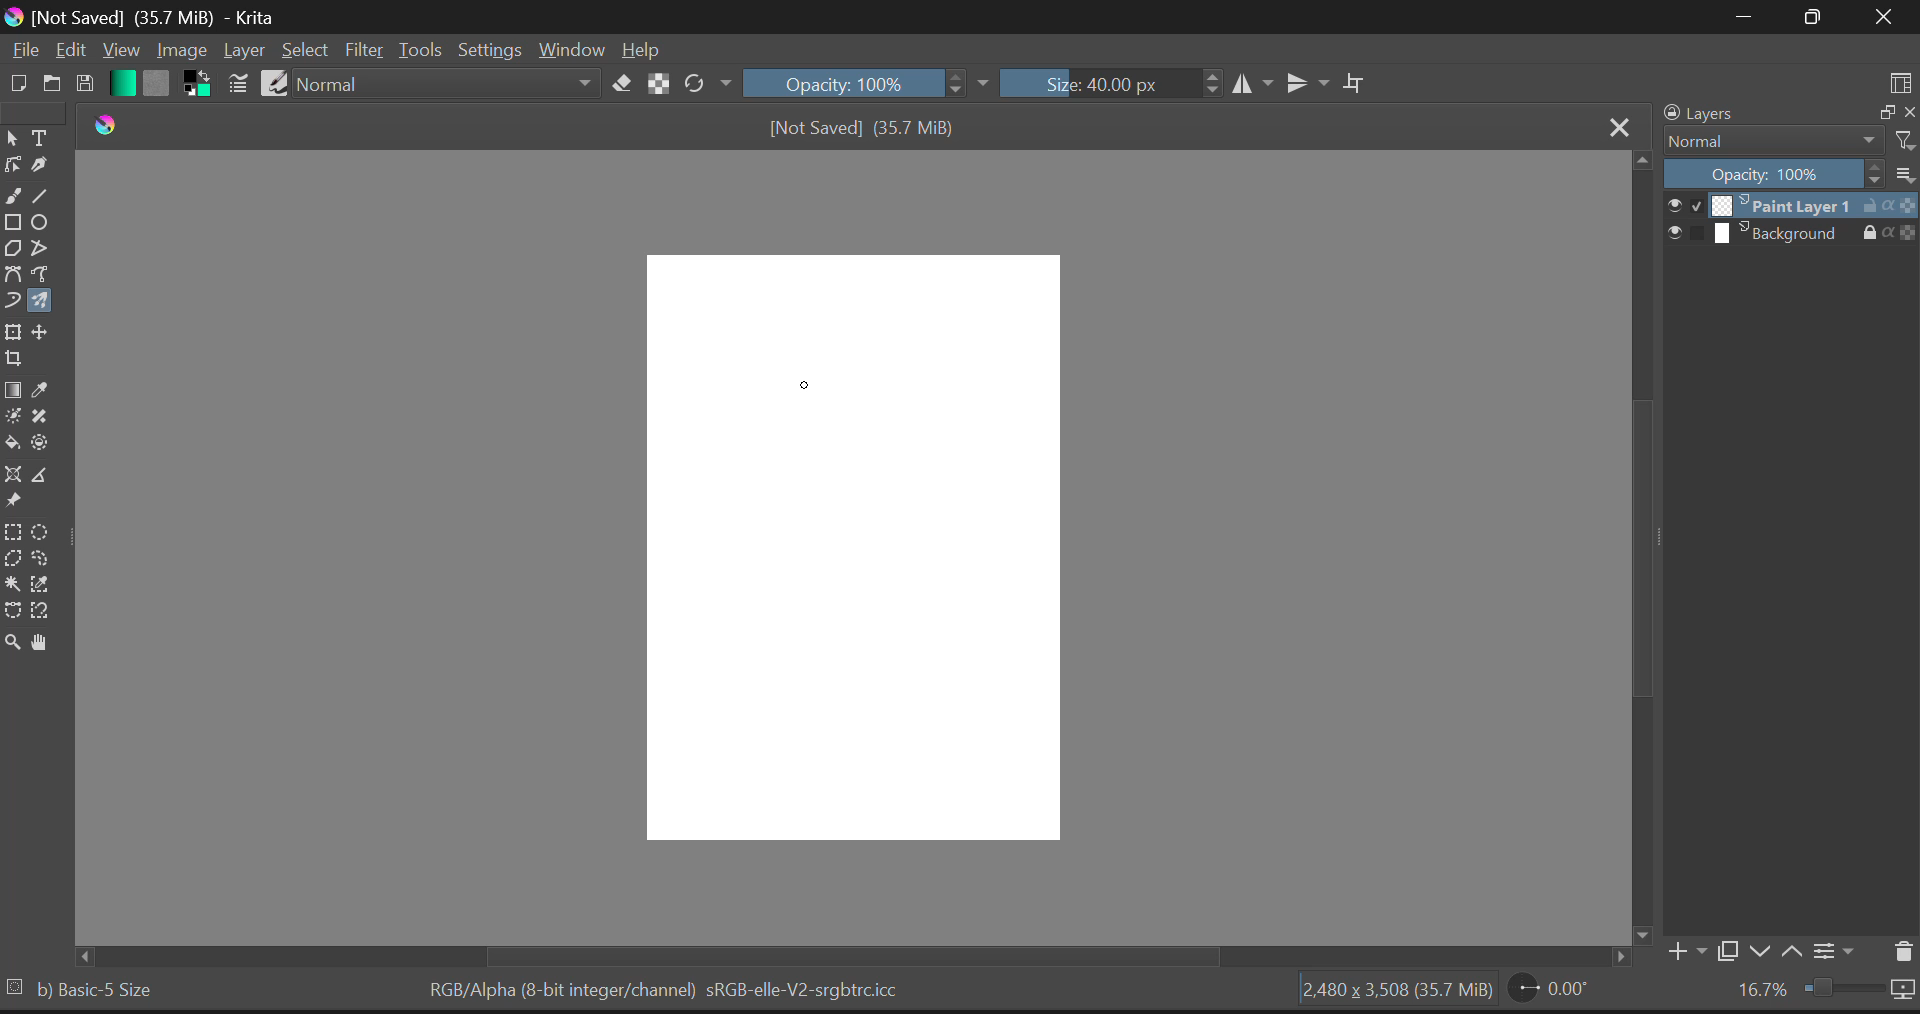 The width and height of the screenshot is (1920, 1014). What do you see at coordinates (642, 52) in the screenshot?
I see `Help` at bounding box center [642, 52].